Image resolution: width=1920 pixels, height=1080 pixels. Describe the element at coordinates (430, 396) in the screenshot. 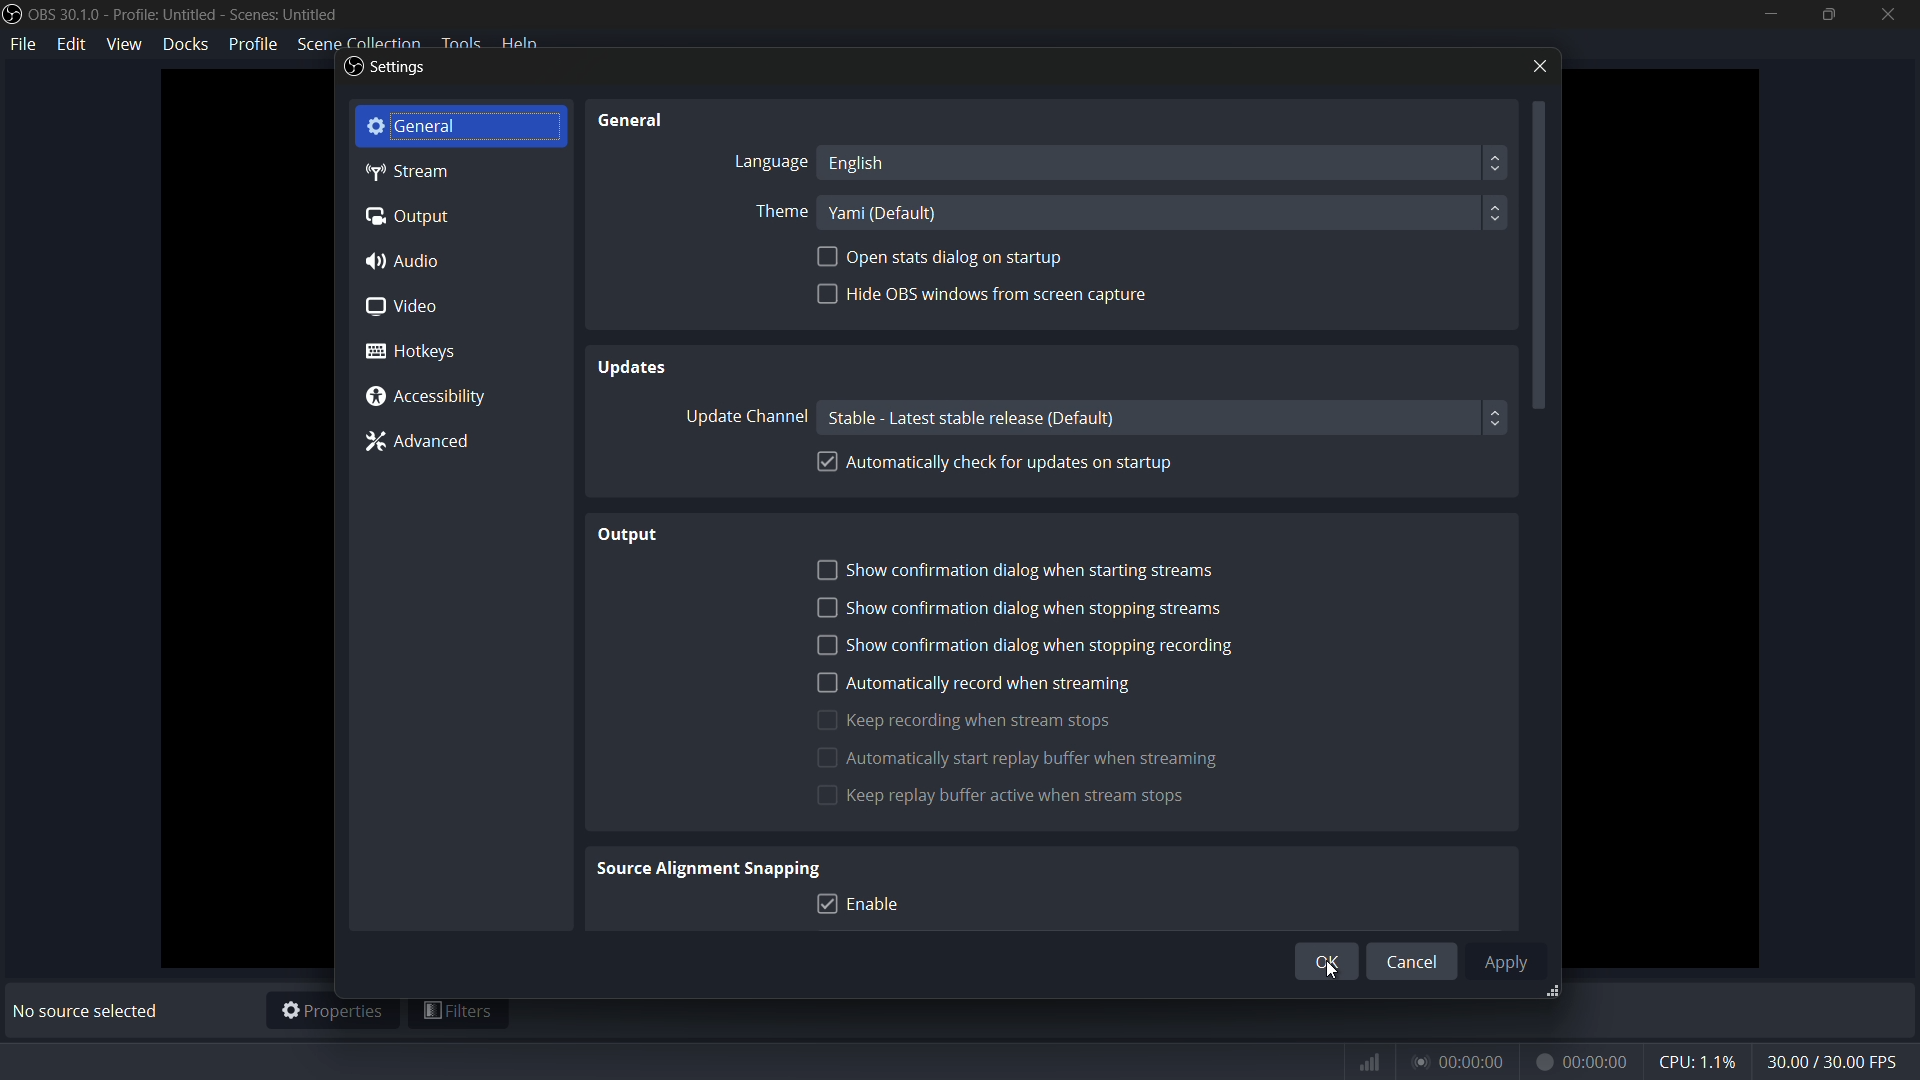

I see `Accessibility` at that location.